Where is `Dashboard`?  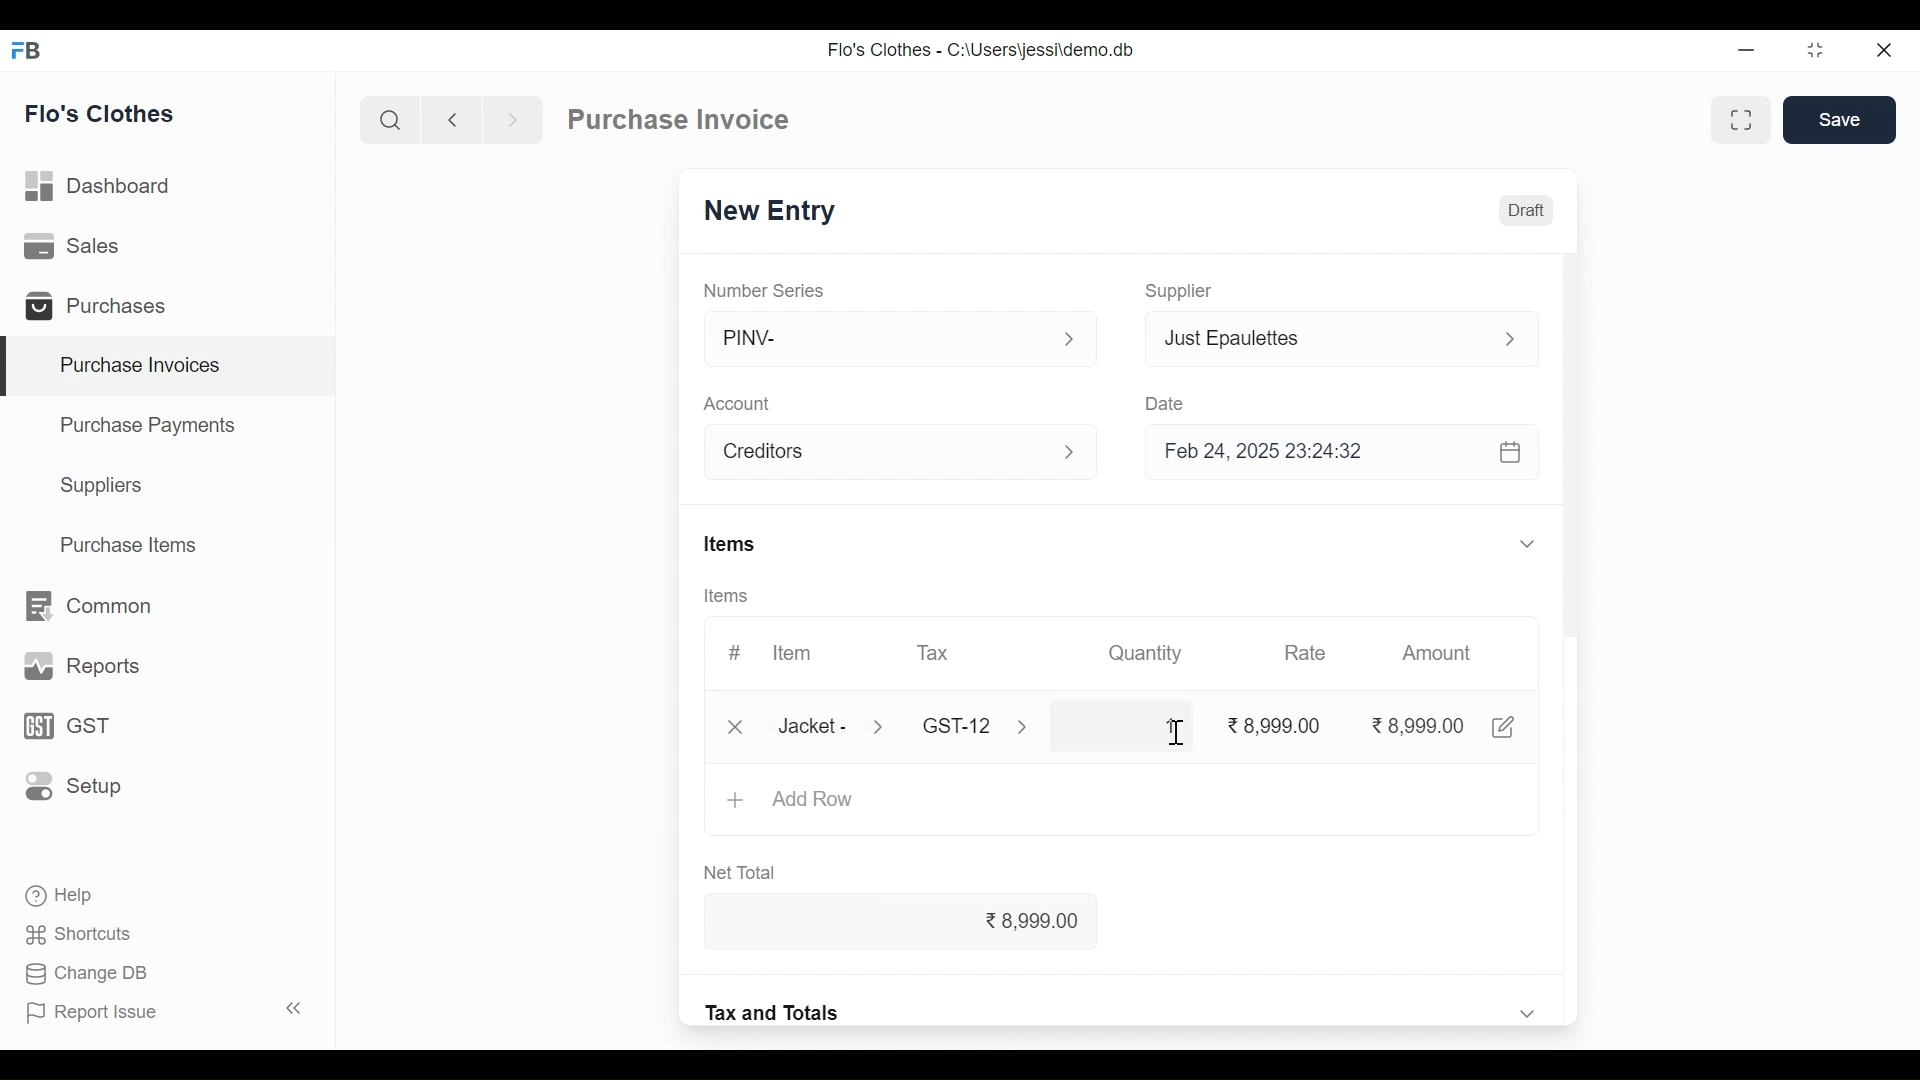
Dashboard is located at coordinates (108, 187).